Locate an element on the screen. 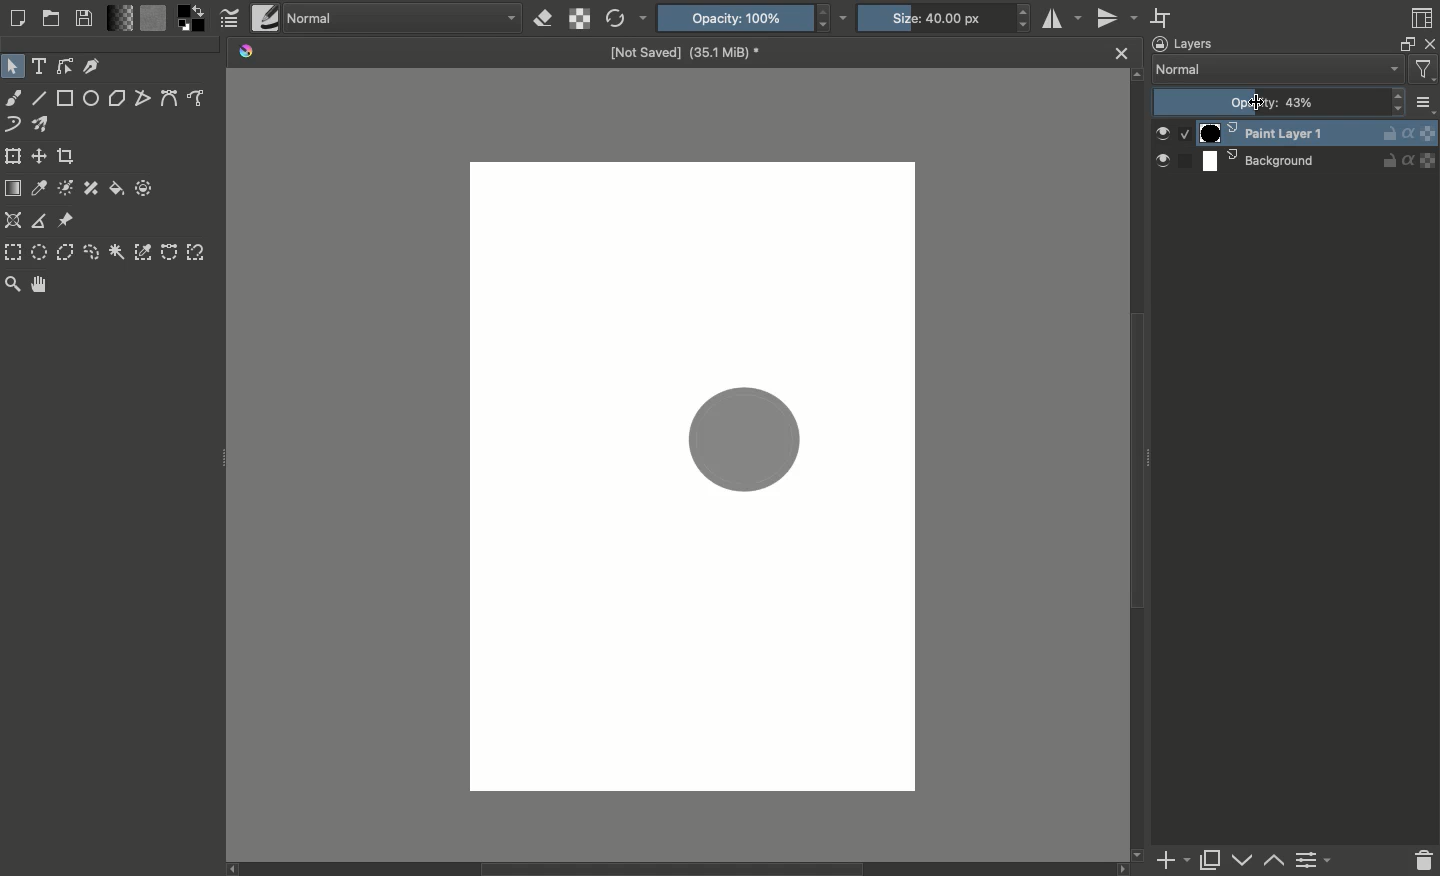  Delete is located at coordinates (1422, 861).